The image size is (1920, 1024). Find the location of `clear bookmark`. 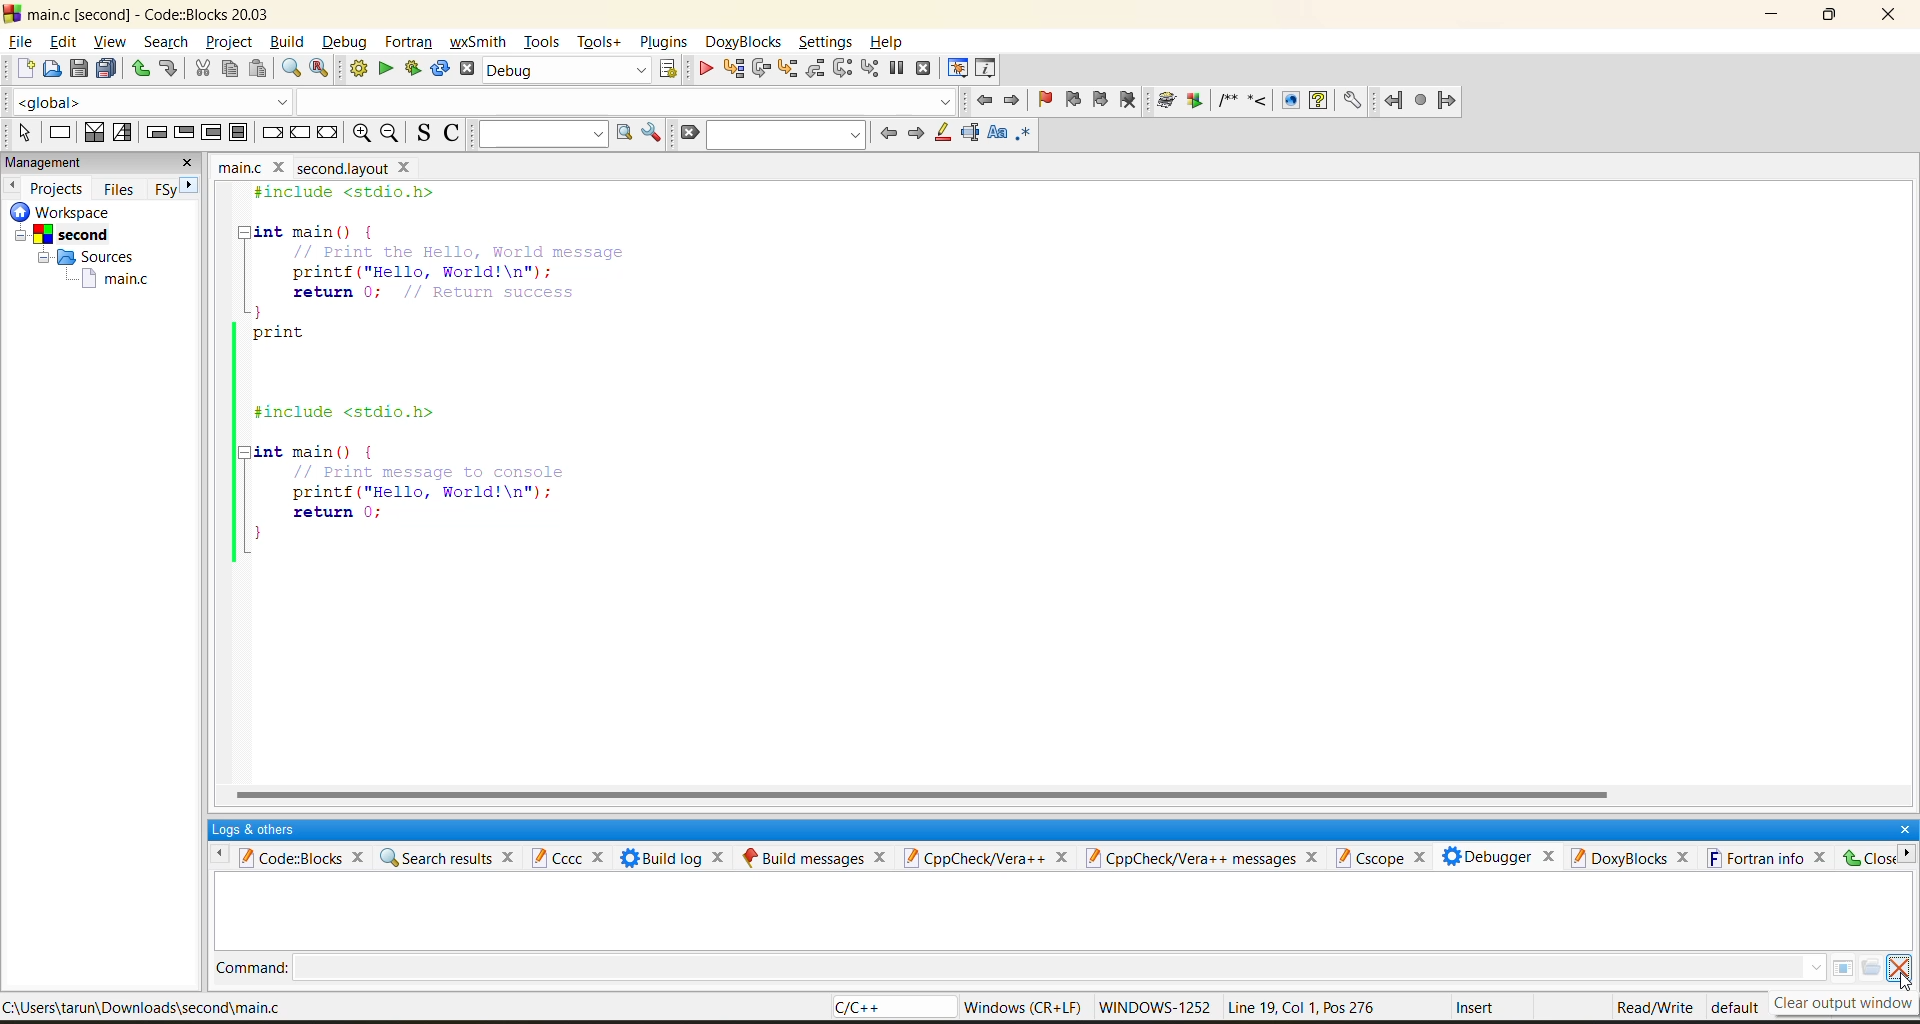

clear bookmark is located at coordinates (1131, 104).